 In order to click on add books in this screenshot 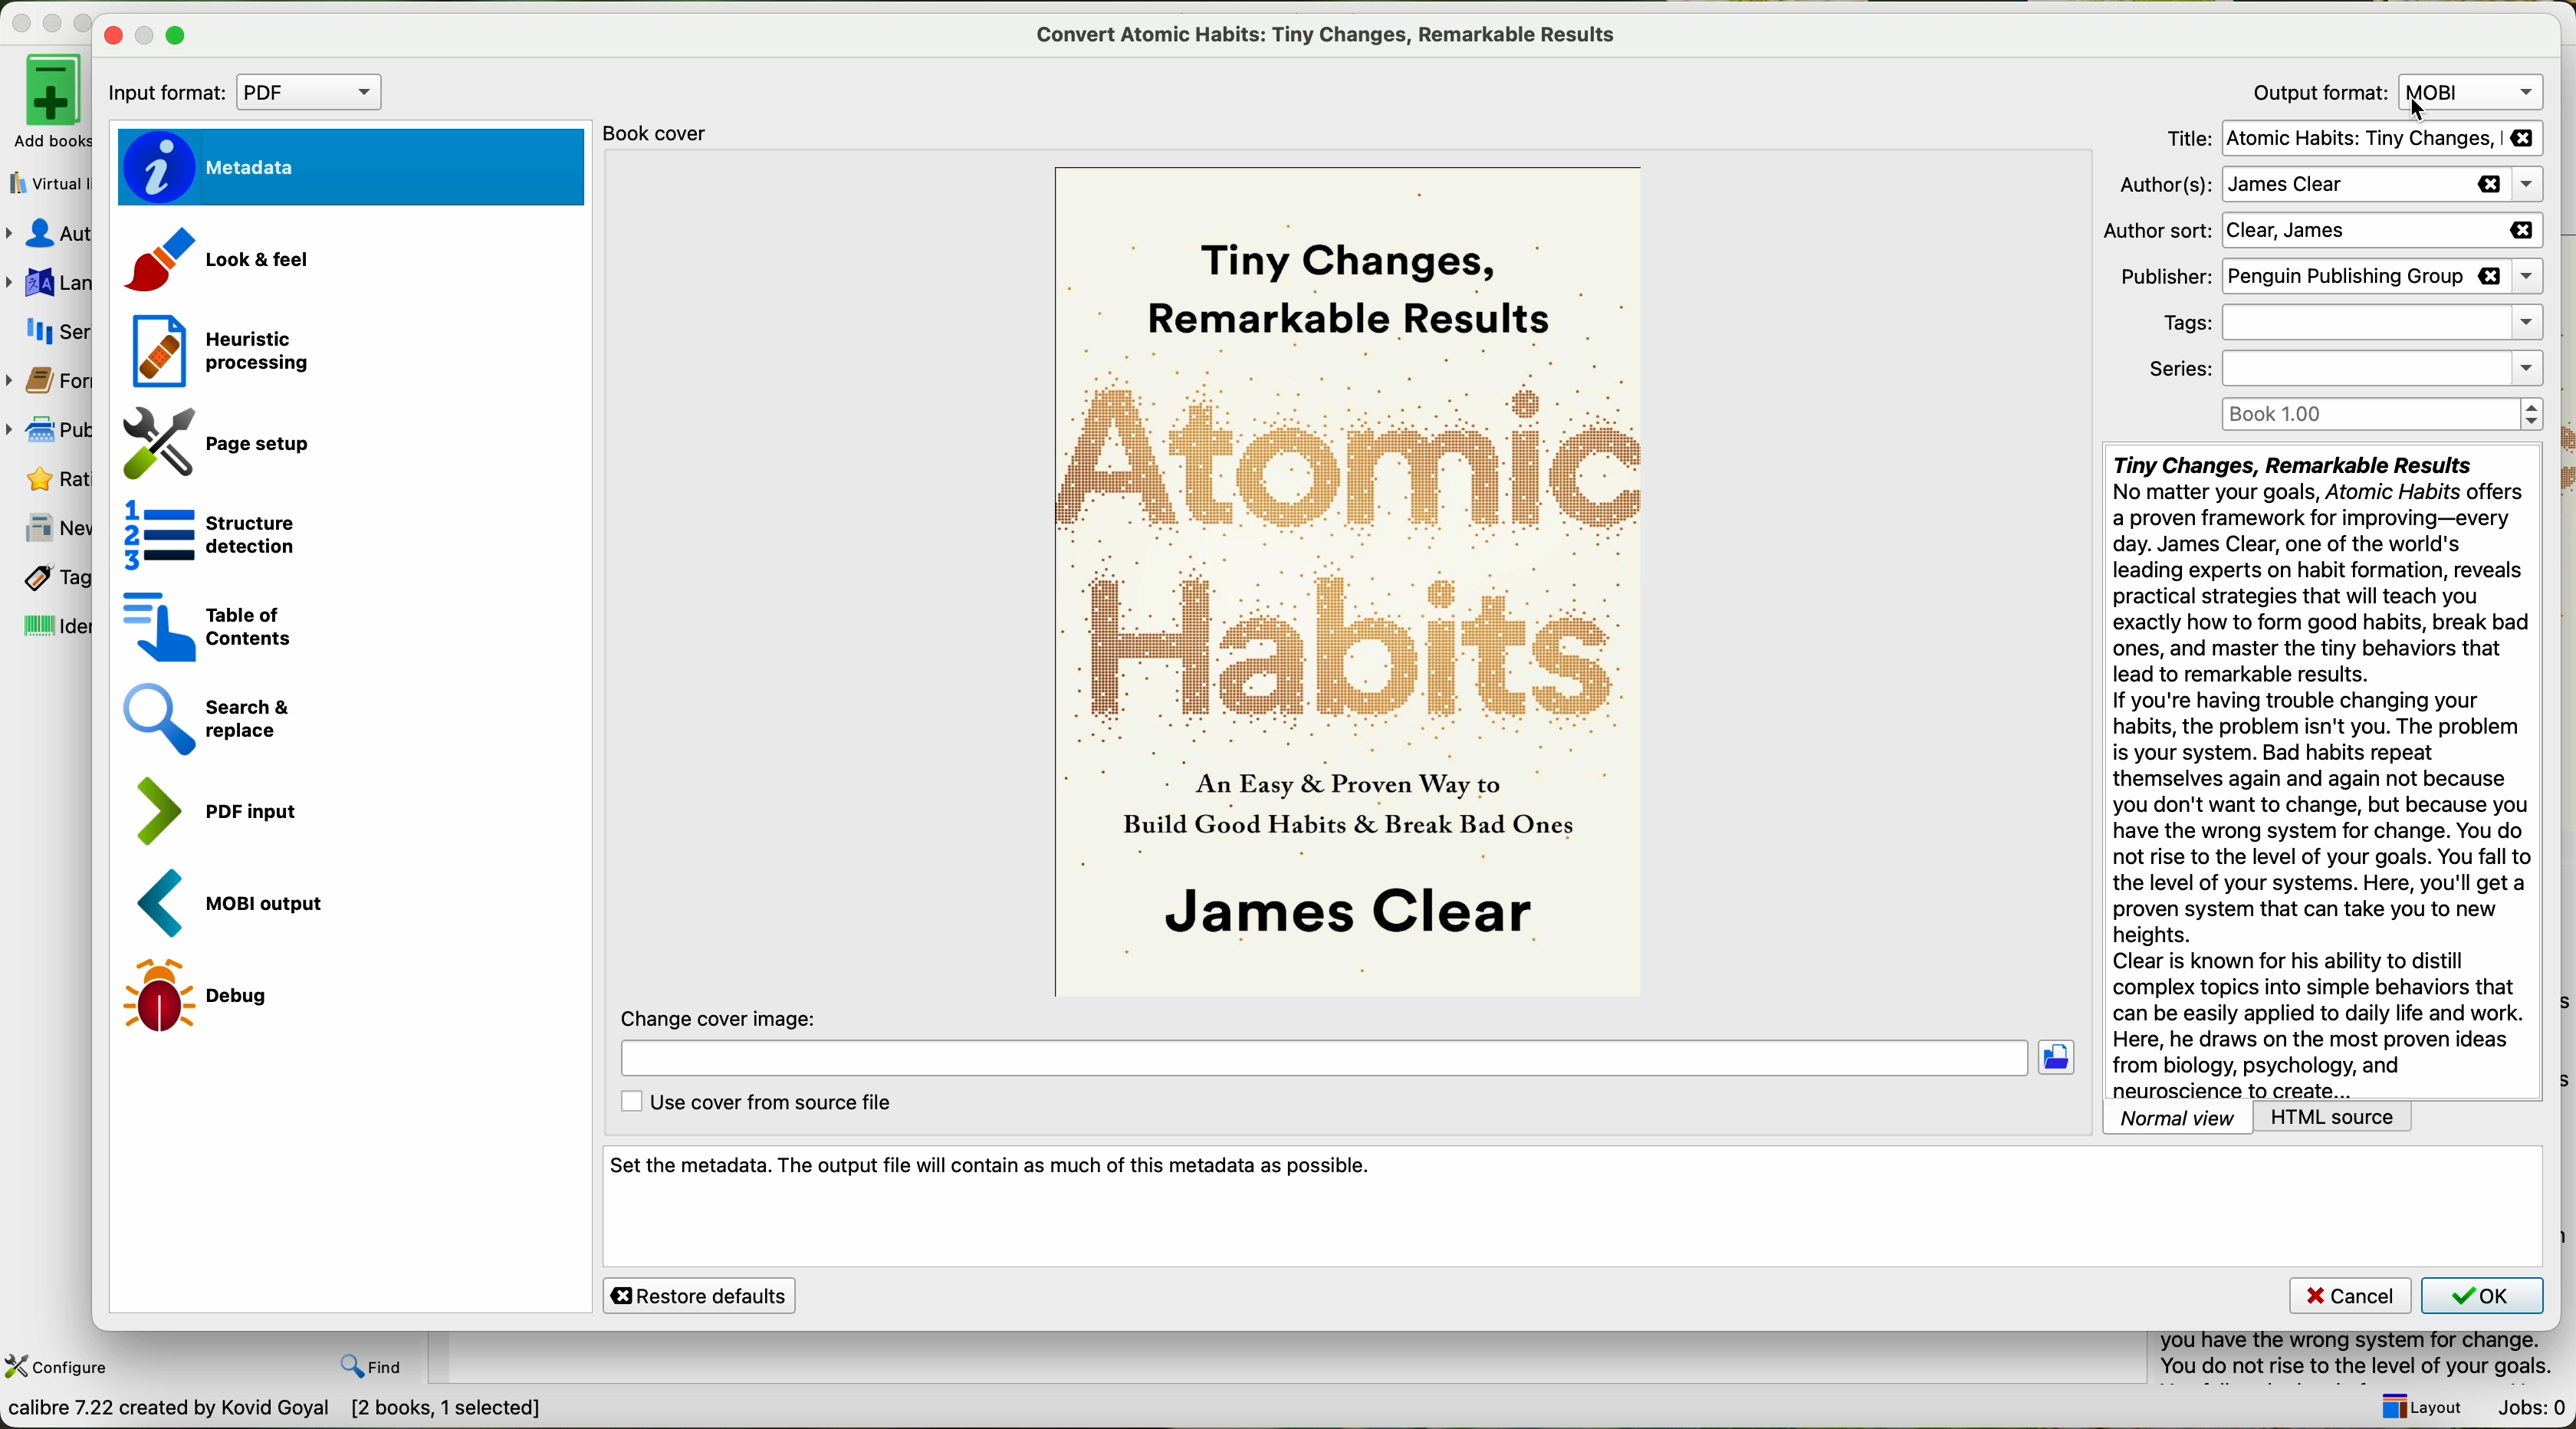, I will do `click(45, 105)`.